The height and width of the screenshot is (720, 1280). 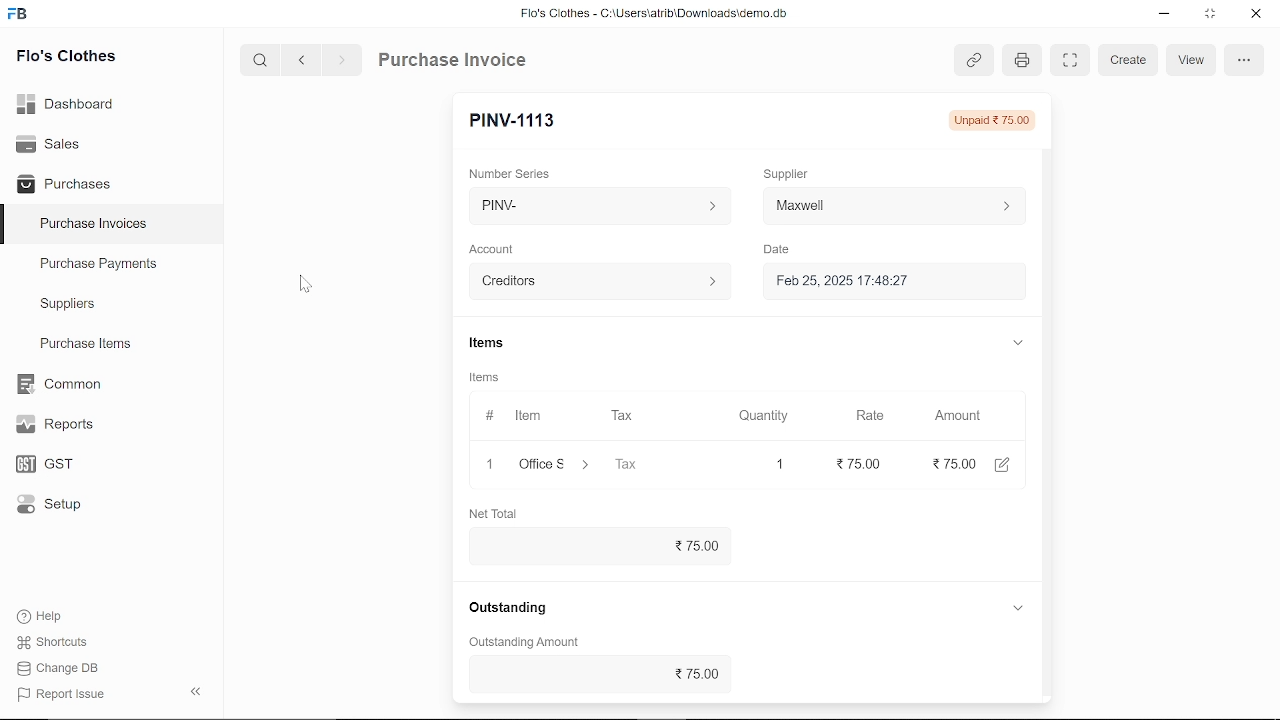 I want to click on 75, so click(x=850, y=464).